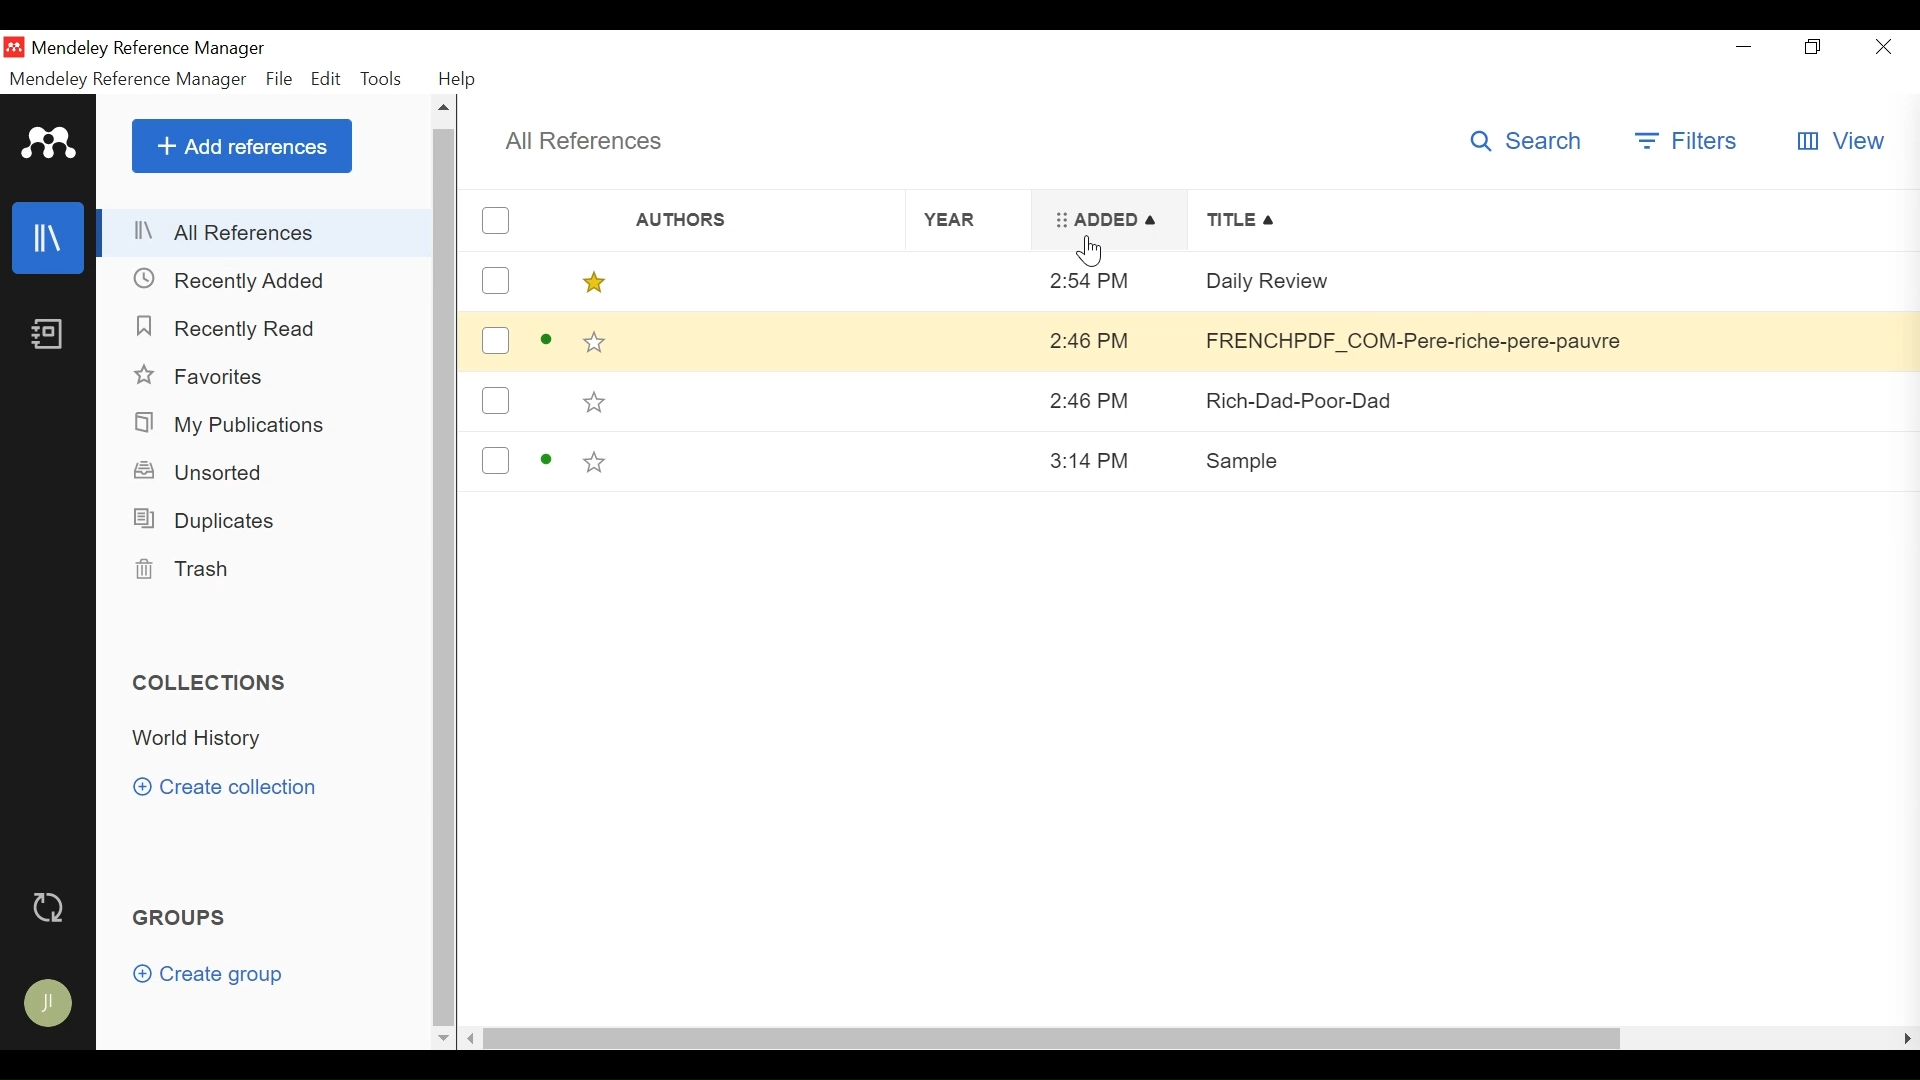 This screenshot has height=1080, width=1920. What do you see at coordinates (1687, 144) in the screenshot?
I see `Filter` at bounding box center [1687, 144].